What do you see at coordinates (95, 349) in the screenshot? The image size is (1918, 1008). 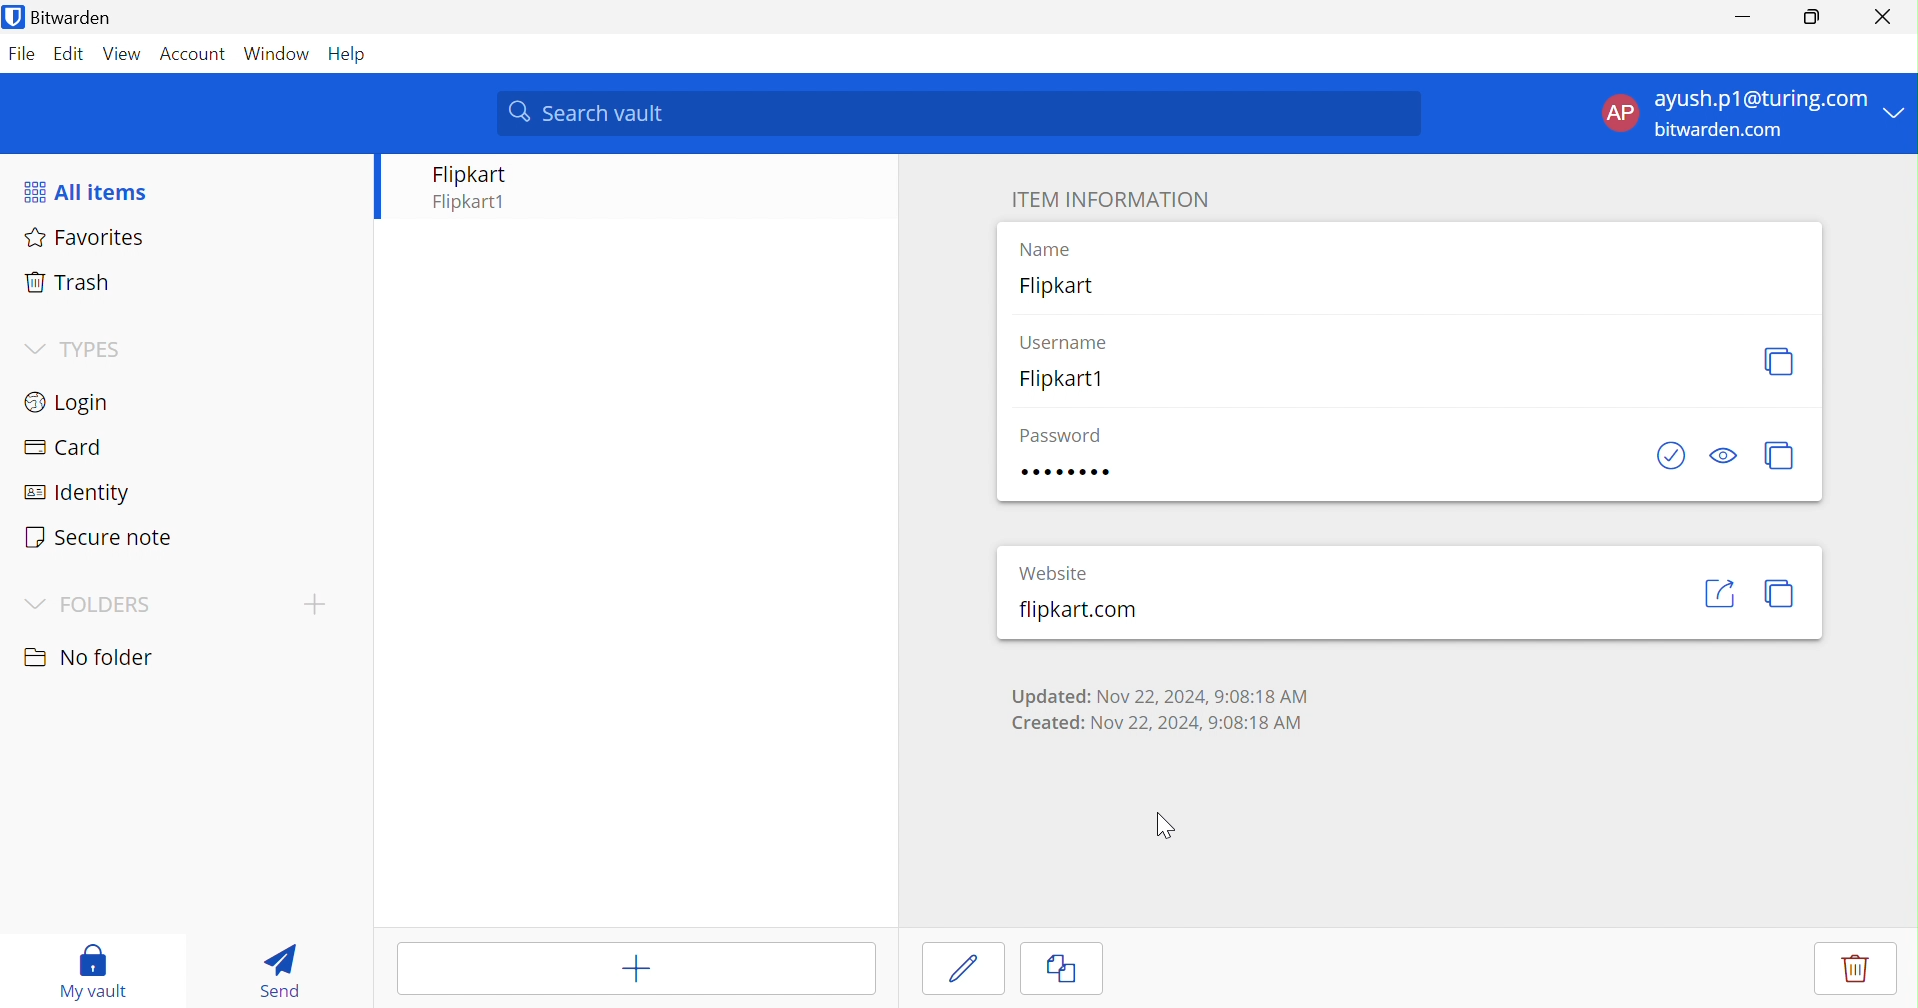 I see `TYPES` at bounding box center [95, 349].